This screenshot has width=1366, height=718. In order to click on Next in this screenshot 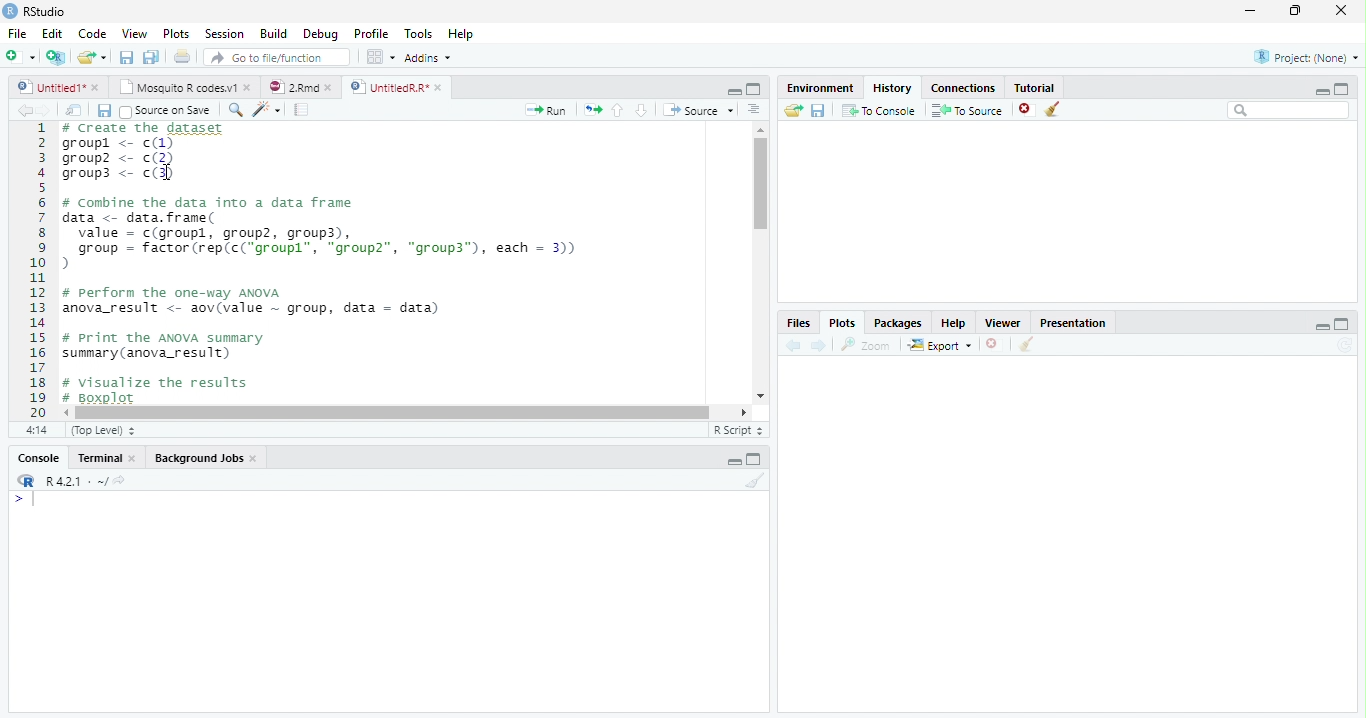, I will do `click(52, 111)`.